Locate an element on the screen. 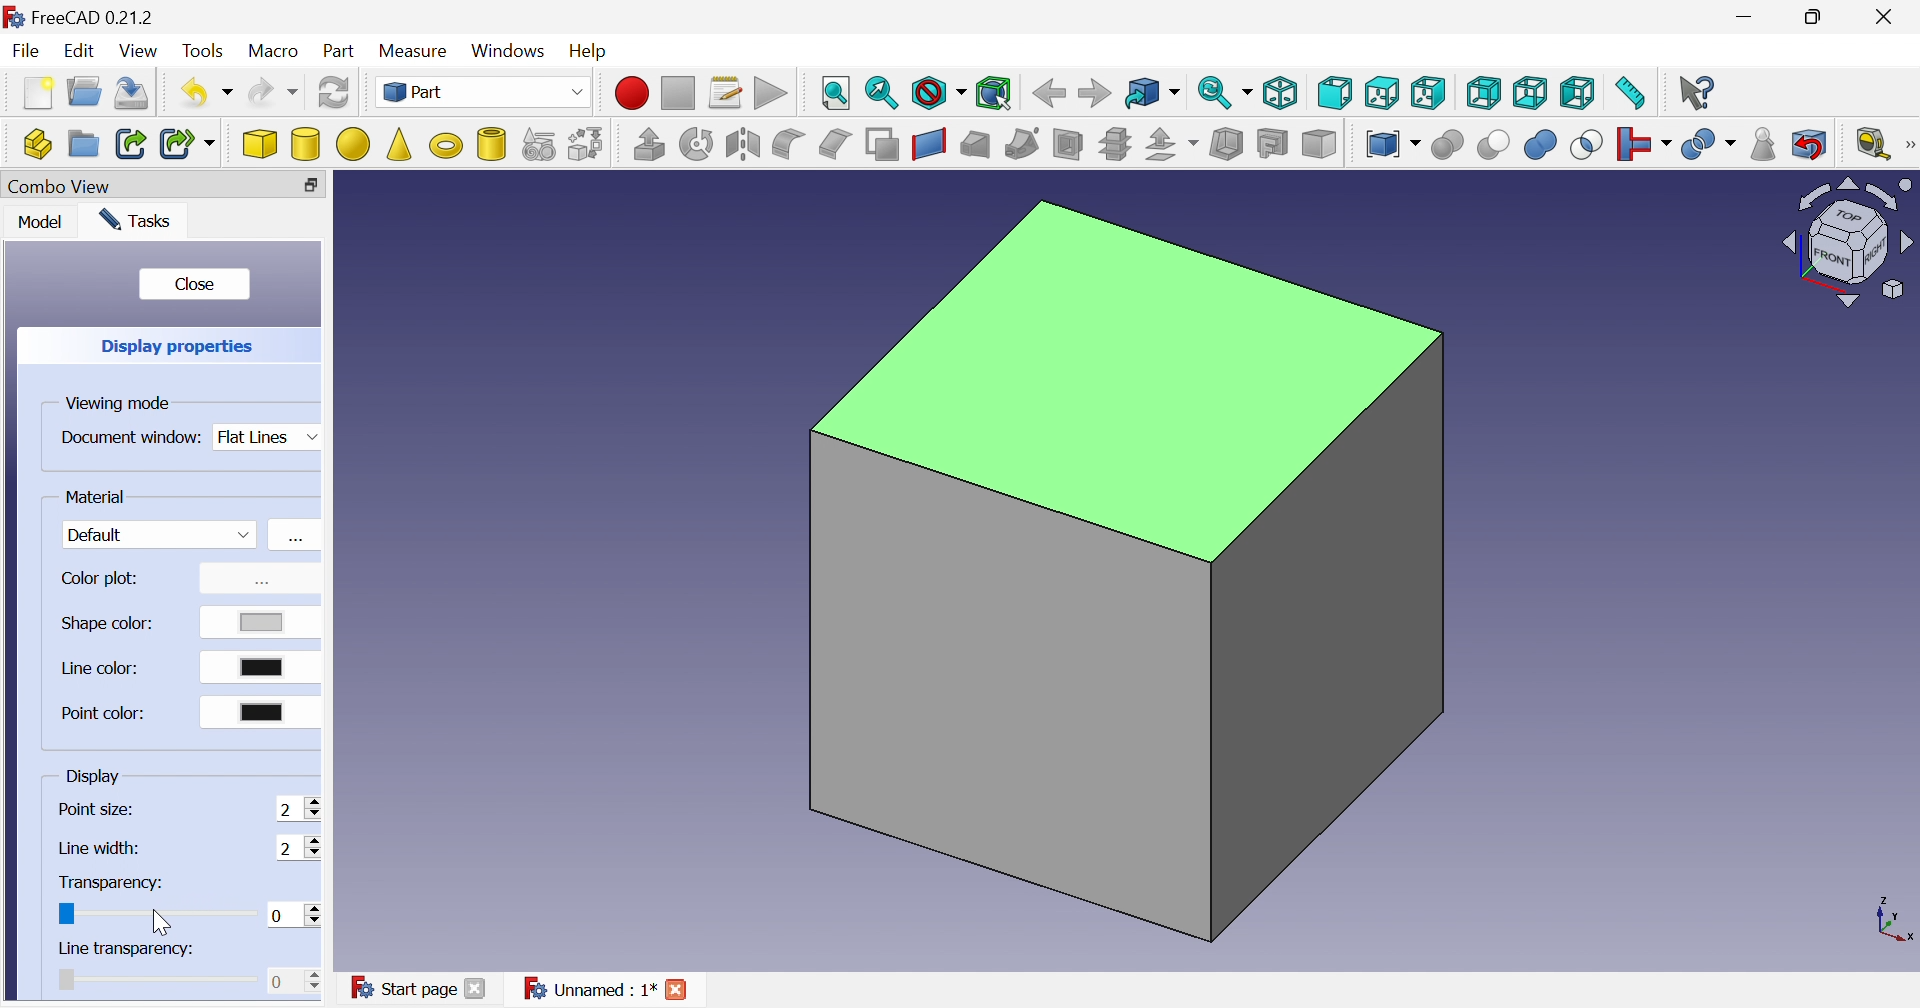 This screenshot has width=1920, height=1008. Line transparency is located at coordinates (126, 949).